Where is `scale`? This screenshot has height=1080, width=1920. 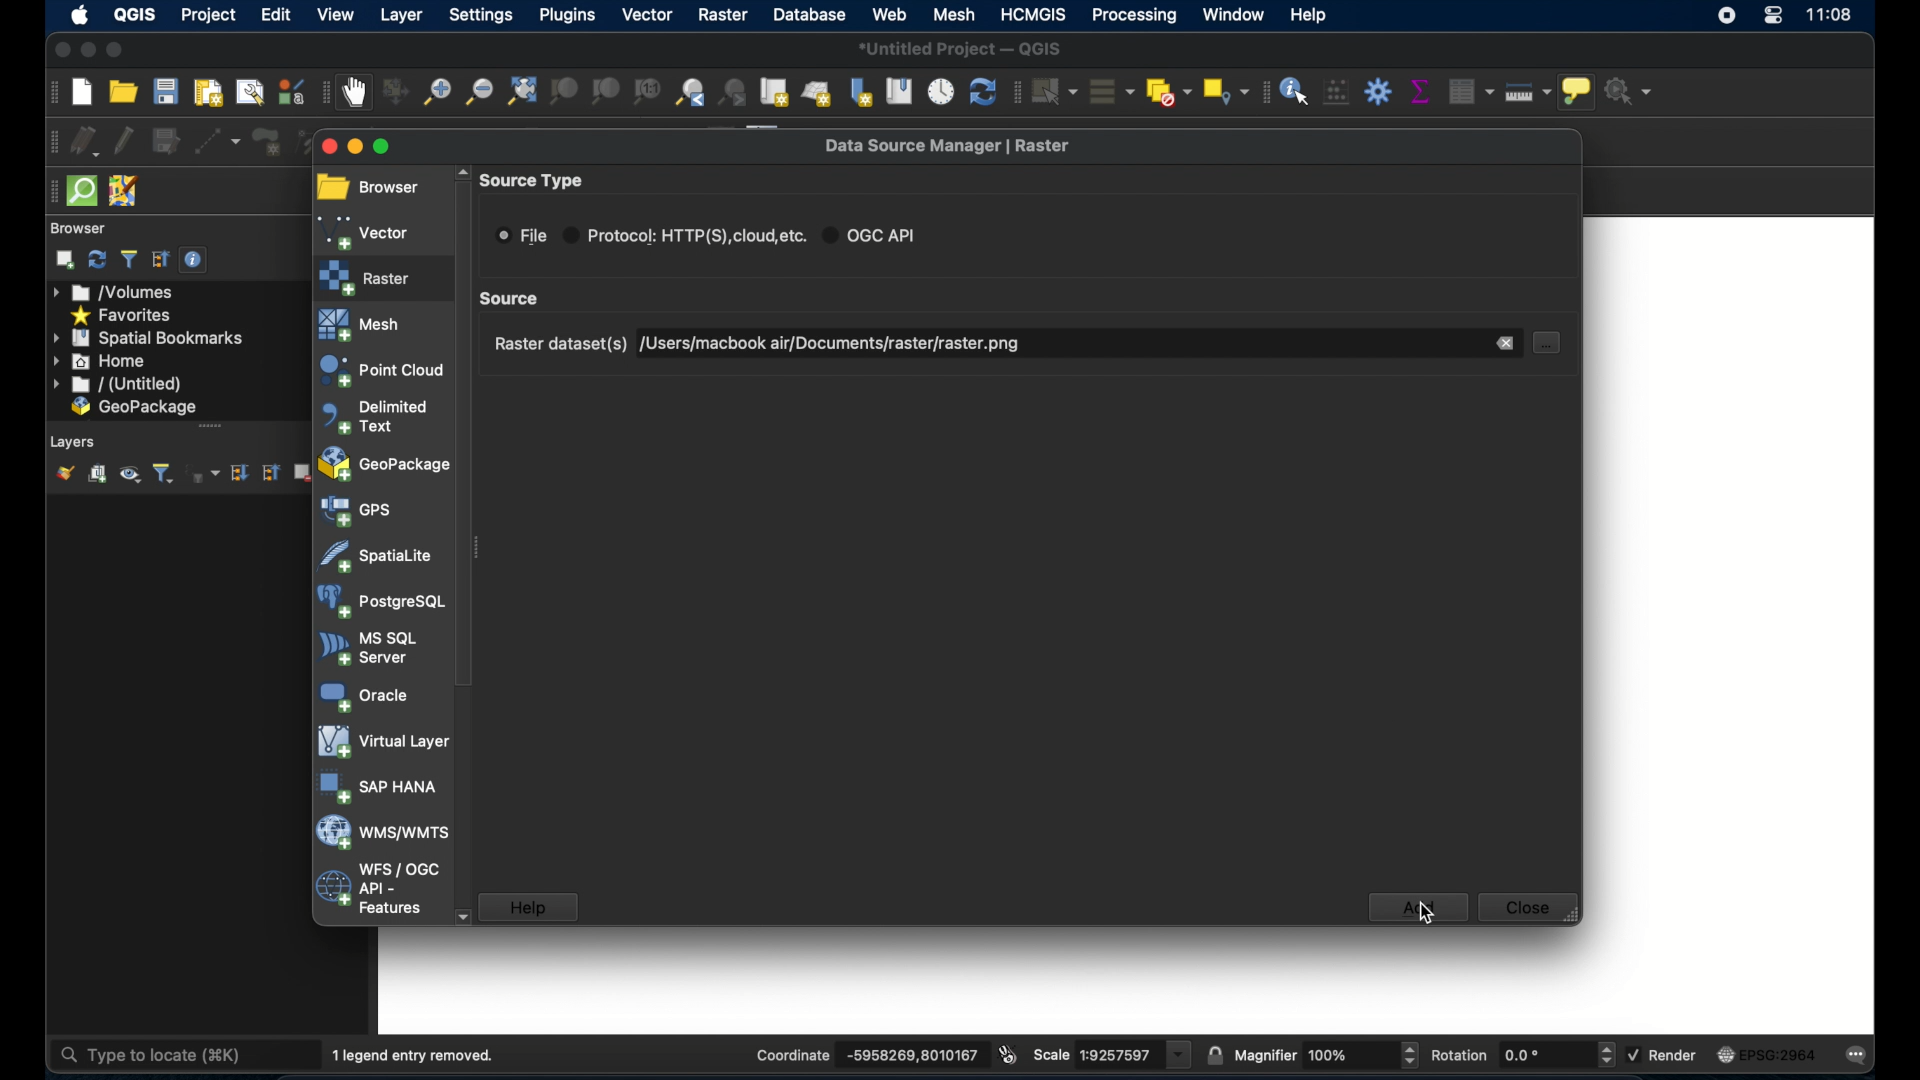
scale is located at coordinates (1114, 1055).